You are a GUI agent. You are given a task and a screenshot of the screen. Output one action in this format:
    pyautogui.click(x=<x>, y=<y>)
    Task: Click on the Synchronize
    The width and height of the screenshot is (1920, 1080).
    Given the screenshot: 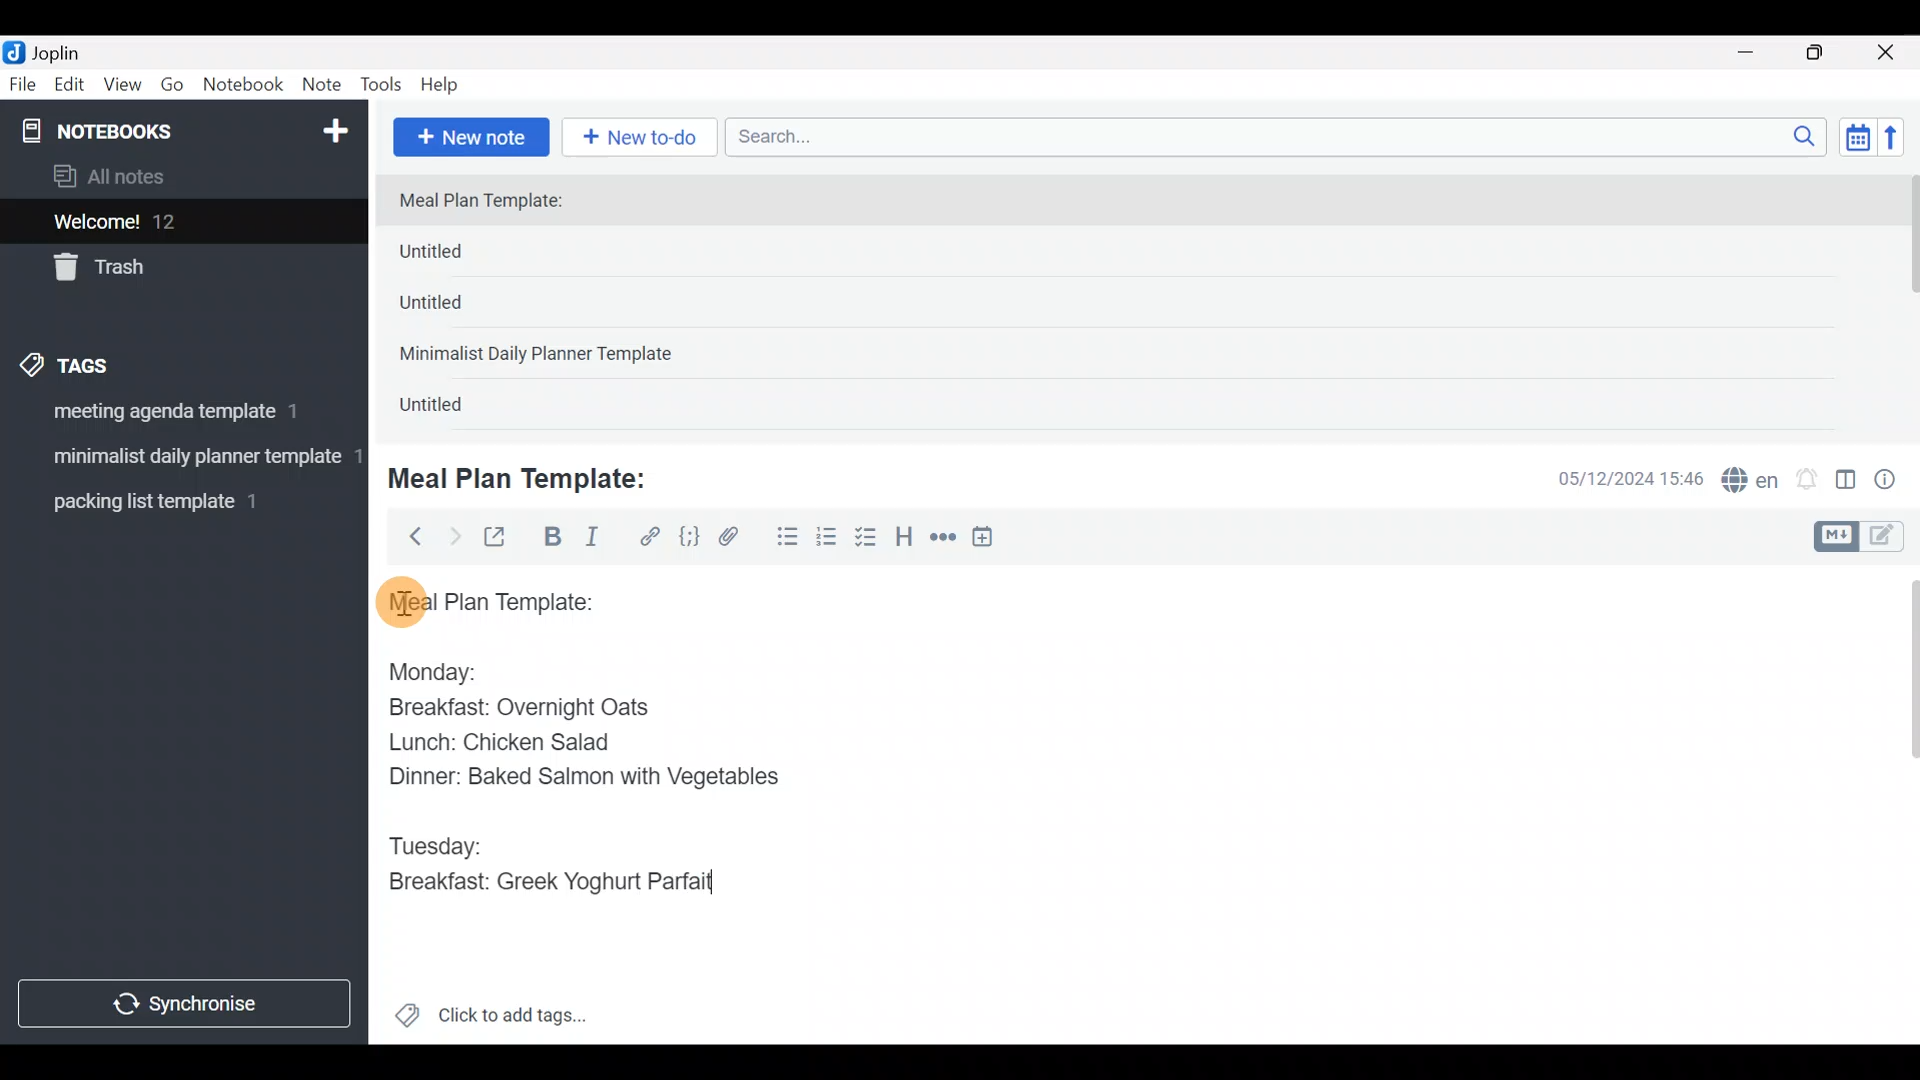 What is the action you would take?
    pyautogui.click(x=187, y=1003)
    